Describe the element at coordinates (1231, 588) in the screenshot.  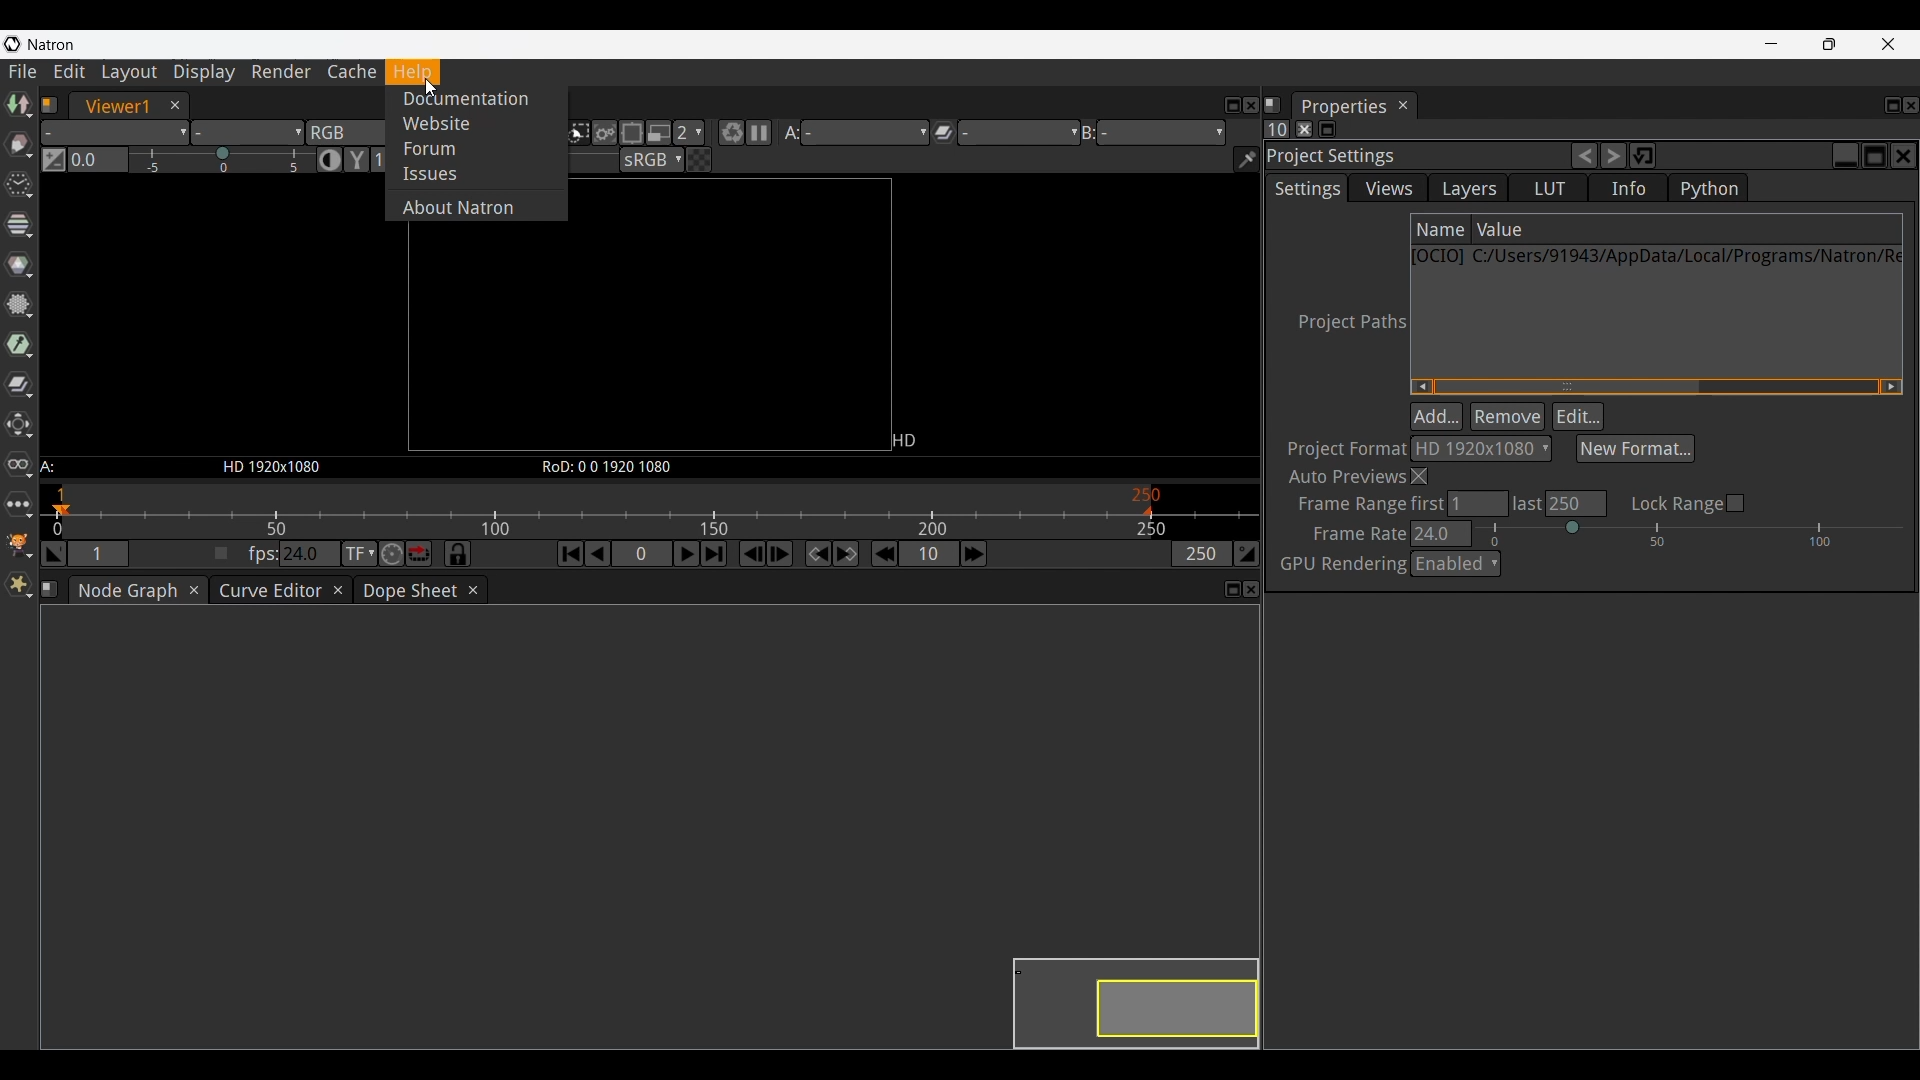
I see `Float pane 3` at that location.